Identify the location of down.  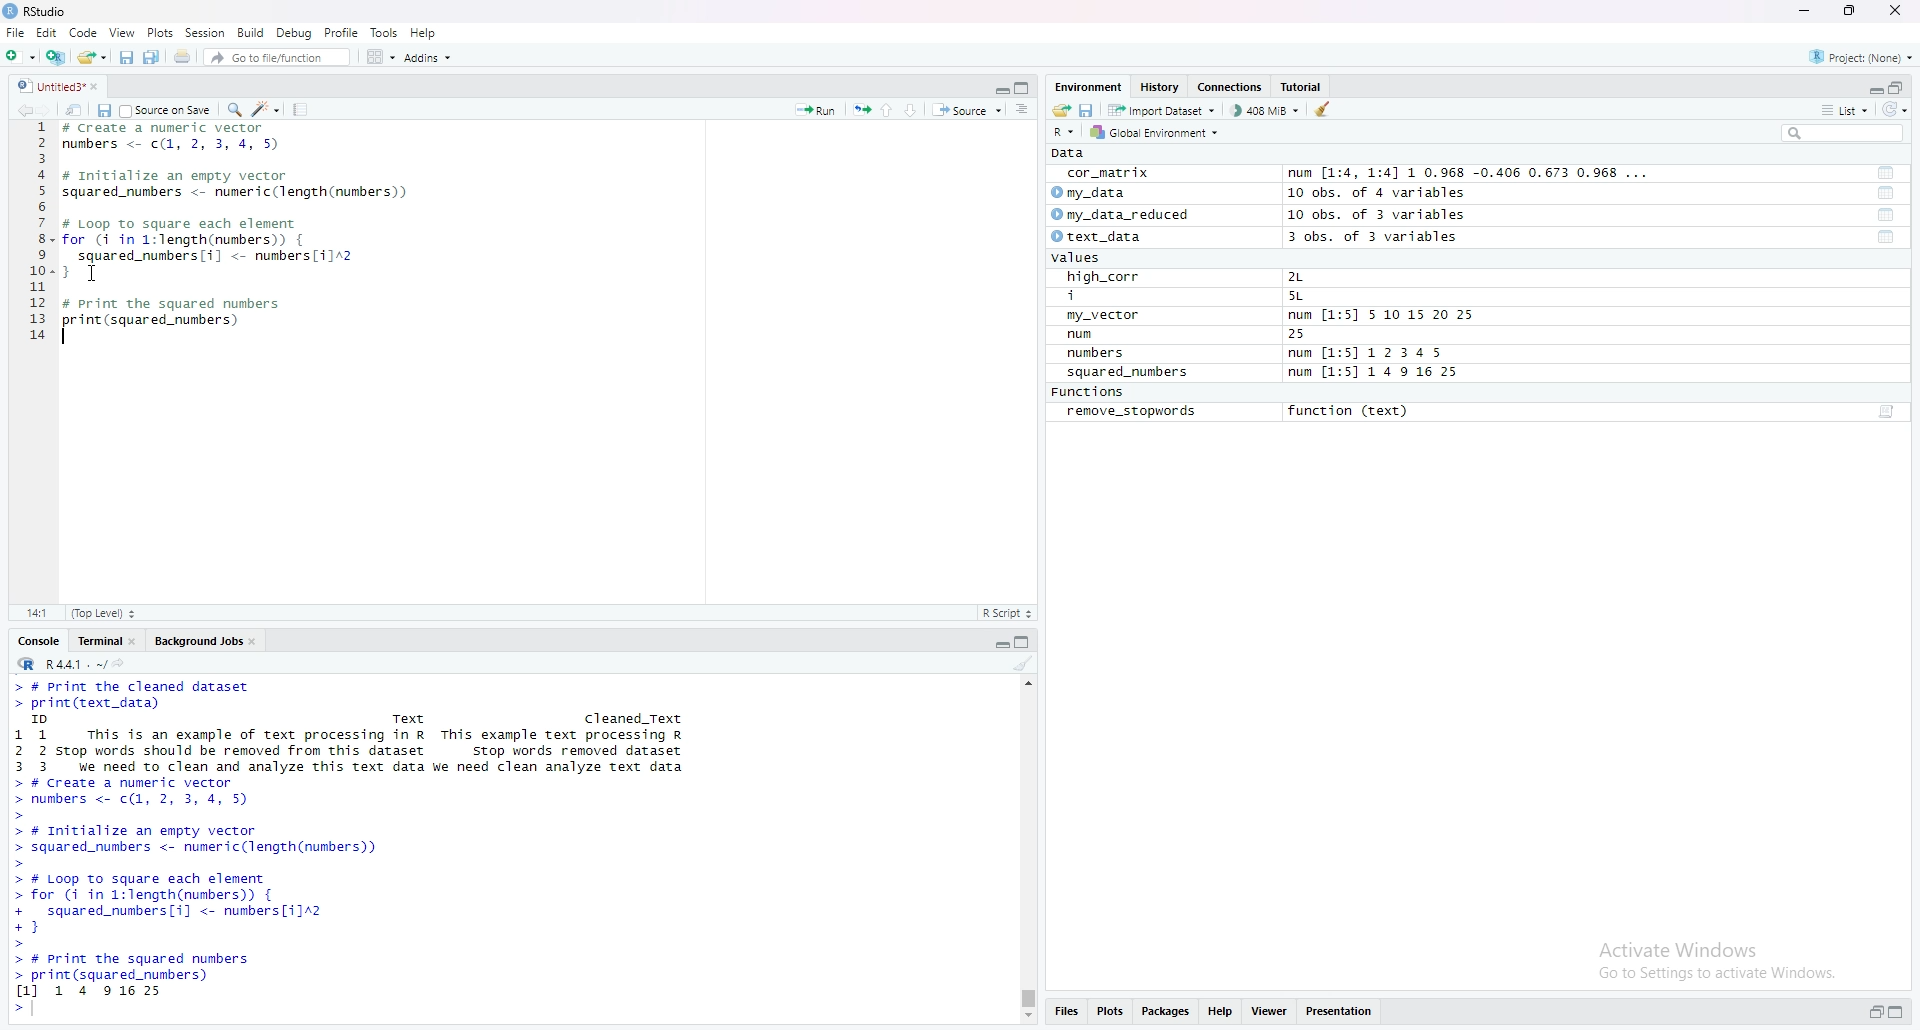
(912, 109).